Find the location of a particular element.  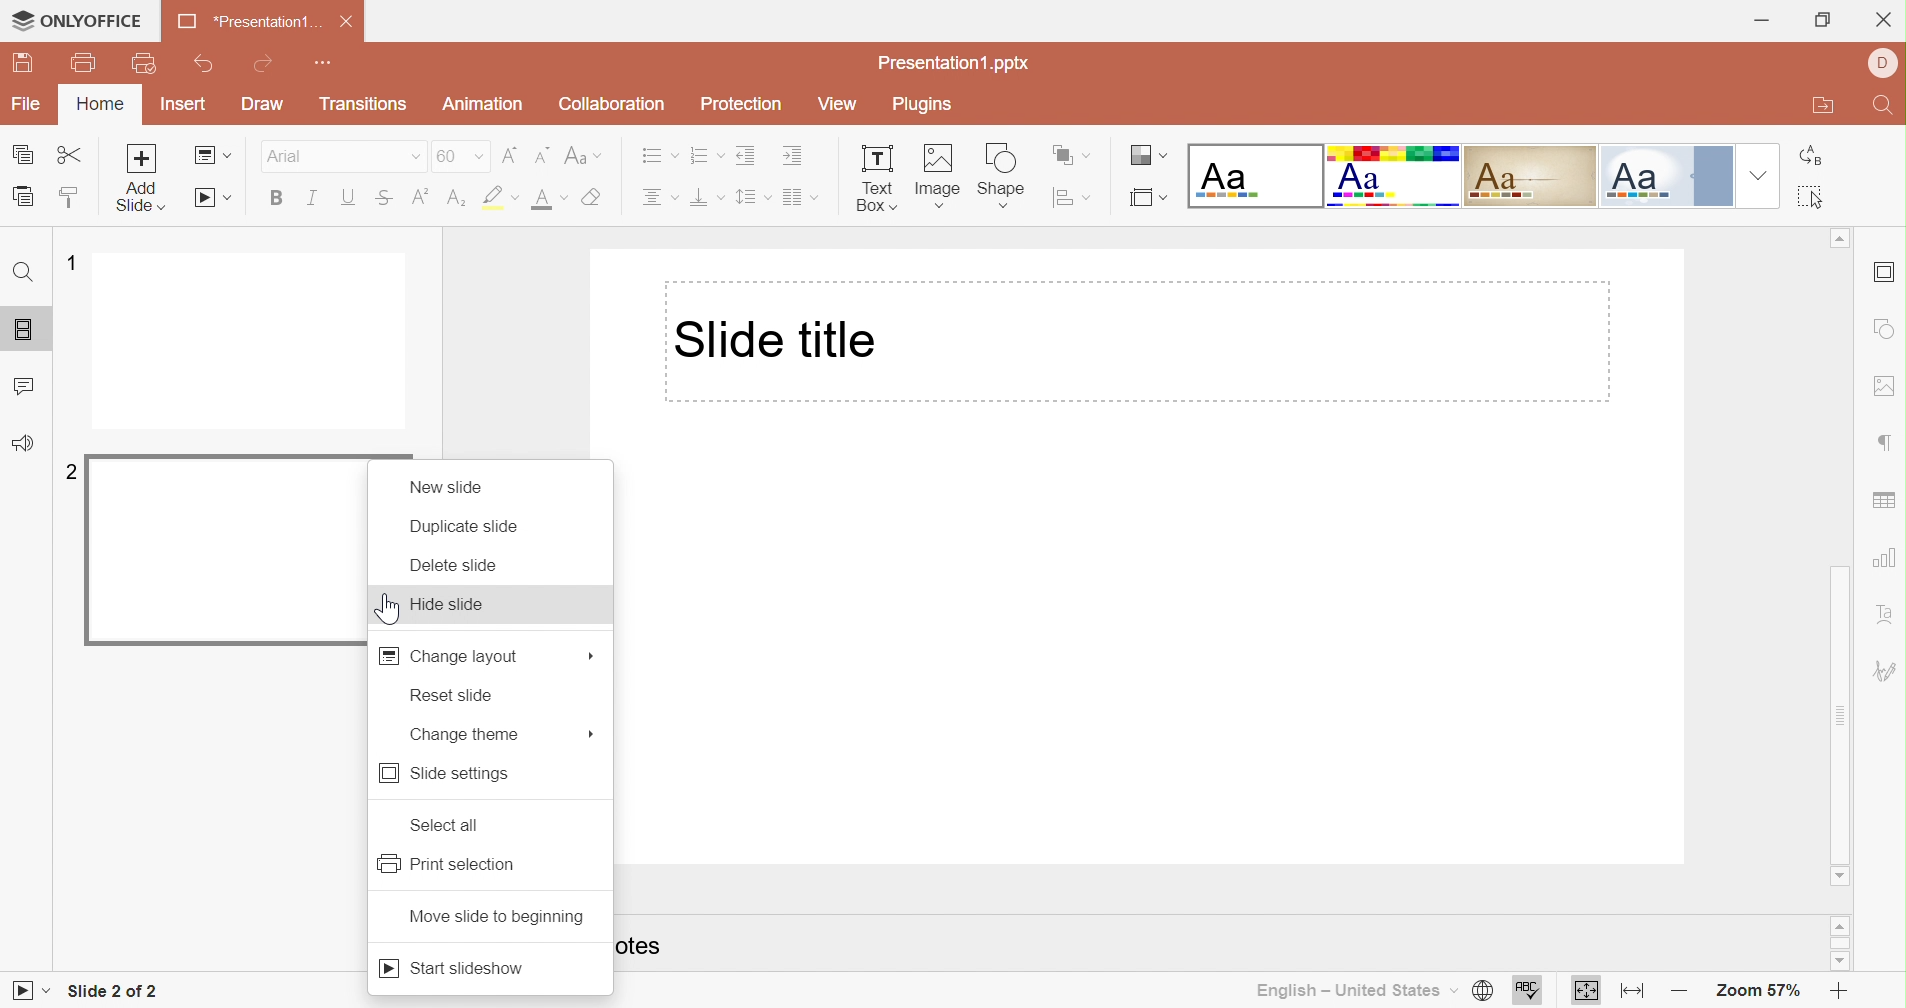

Change layout is located at coordinates (453, 657).